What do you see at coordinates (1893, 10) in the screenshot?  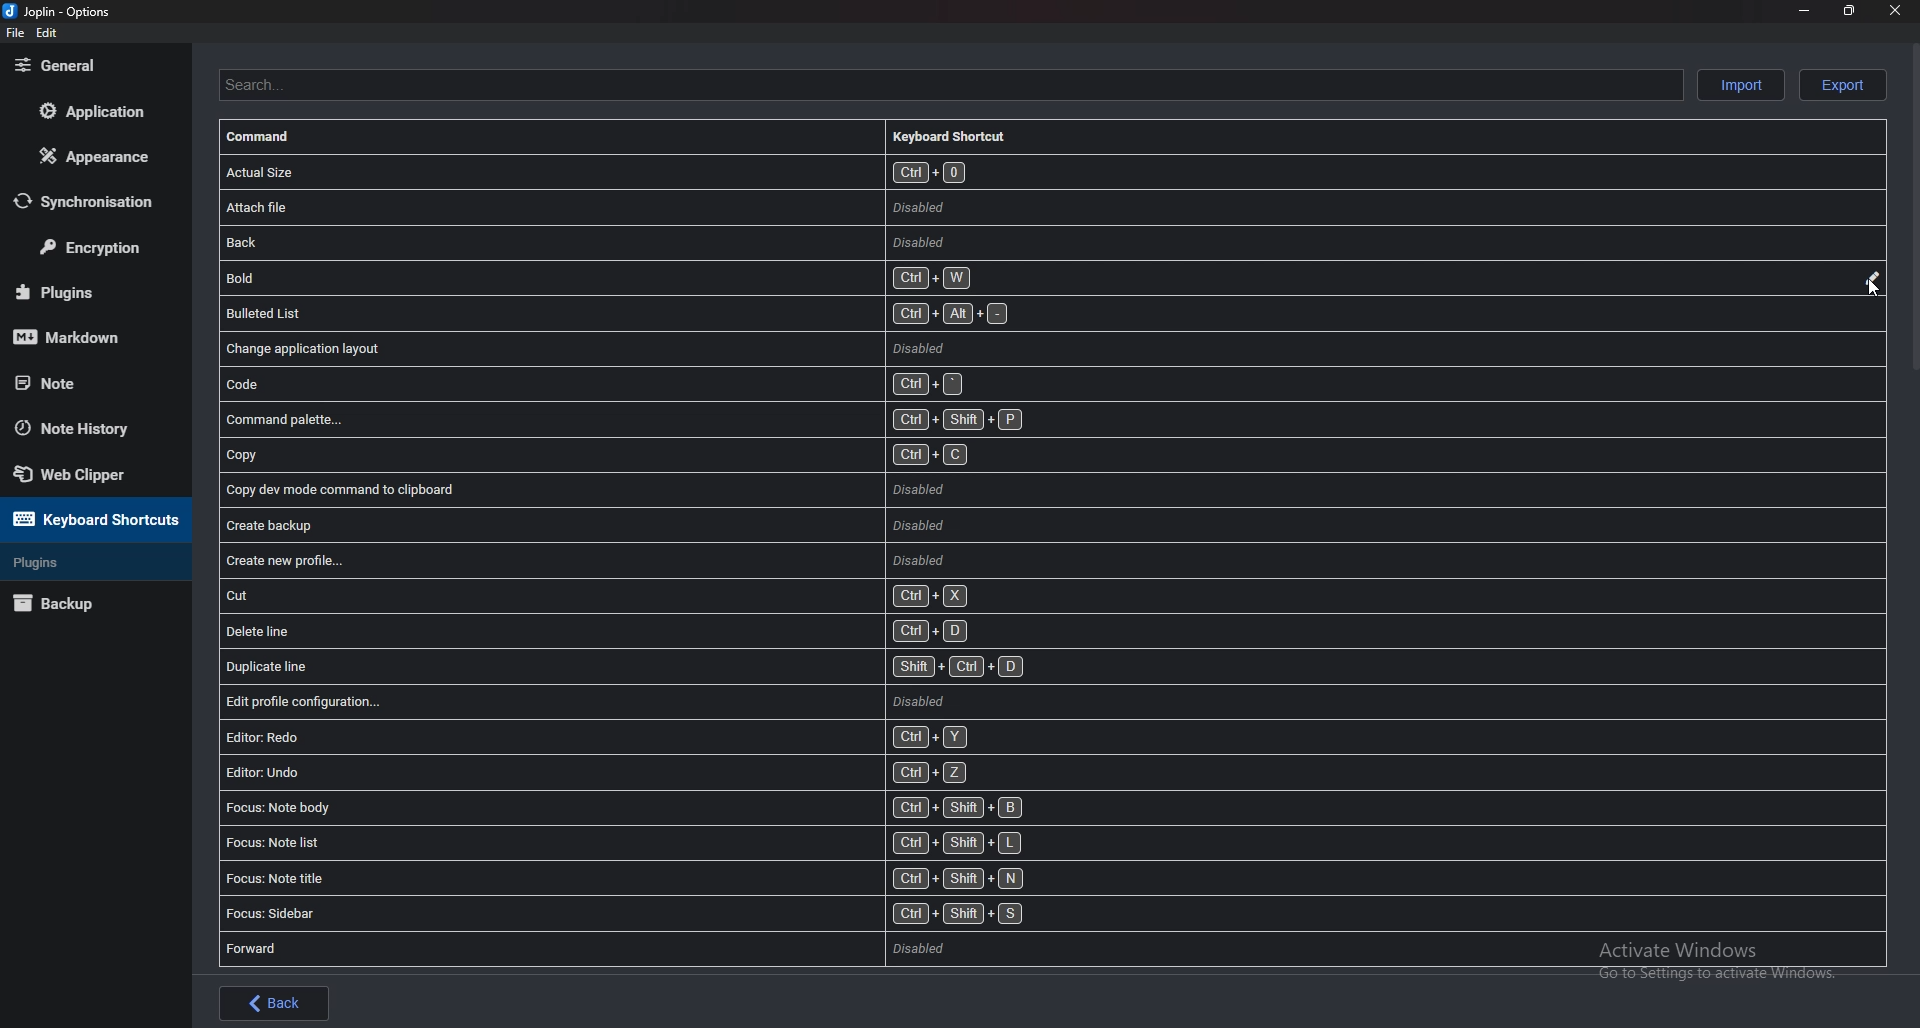 I see `close` at bounding box center [1893, 10].